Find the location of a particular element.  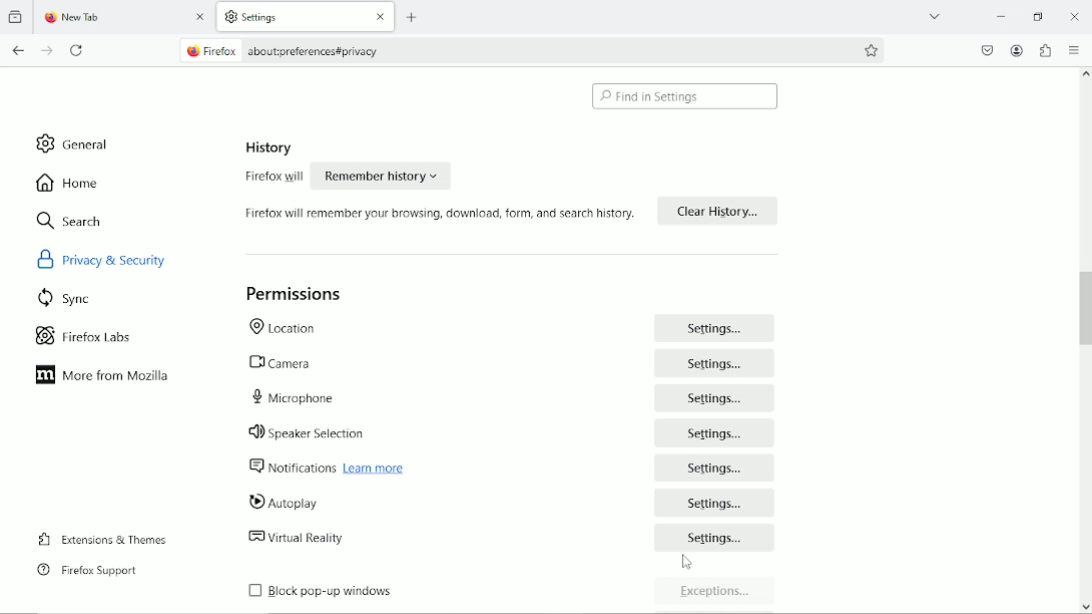

account is located at coordinates (1017, 51).